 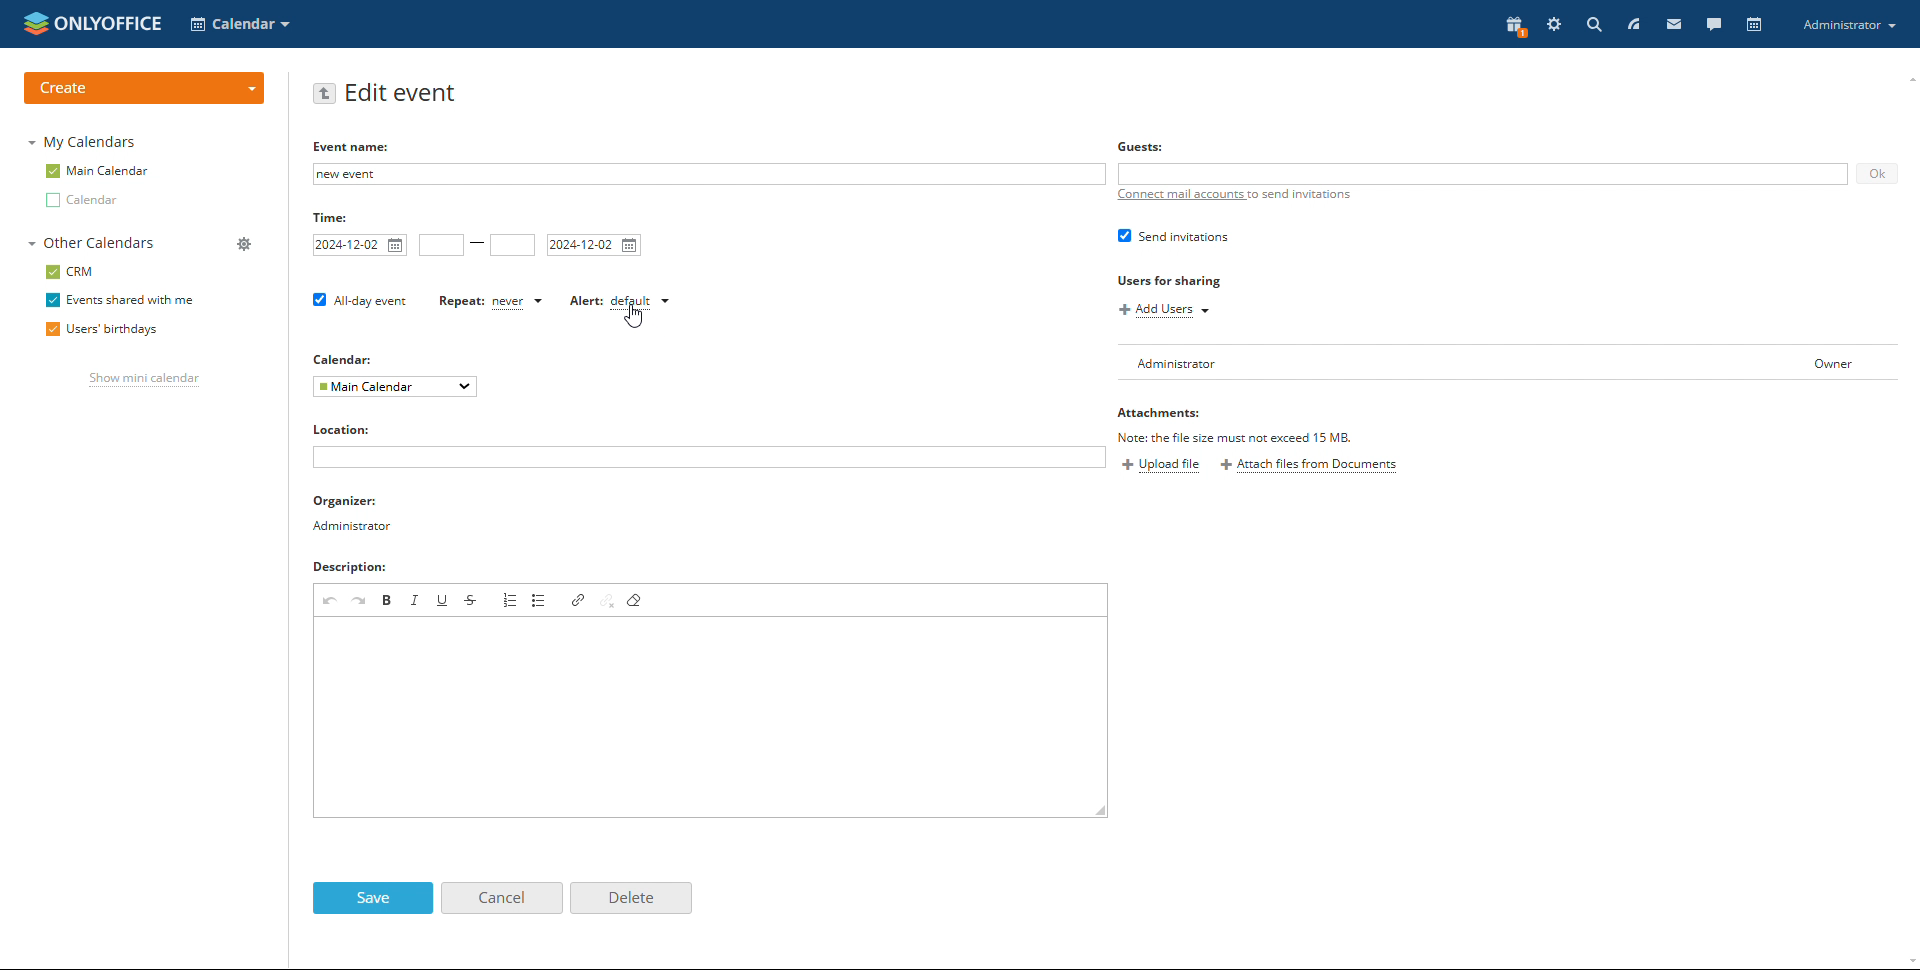 What do you see at coordinates (512, 600) in the screenshot?
I see `insert/remove numbered list` at bounding box center [512, 600].